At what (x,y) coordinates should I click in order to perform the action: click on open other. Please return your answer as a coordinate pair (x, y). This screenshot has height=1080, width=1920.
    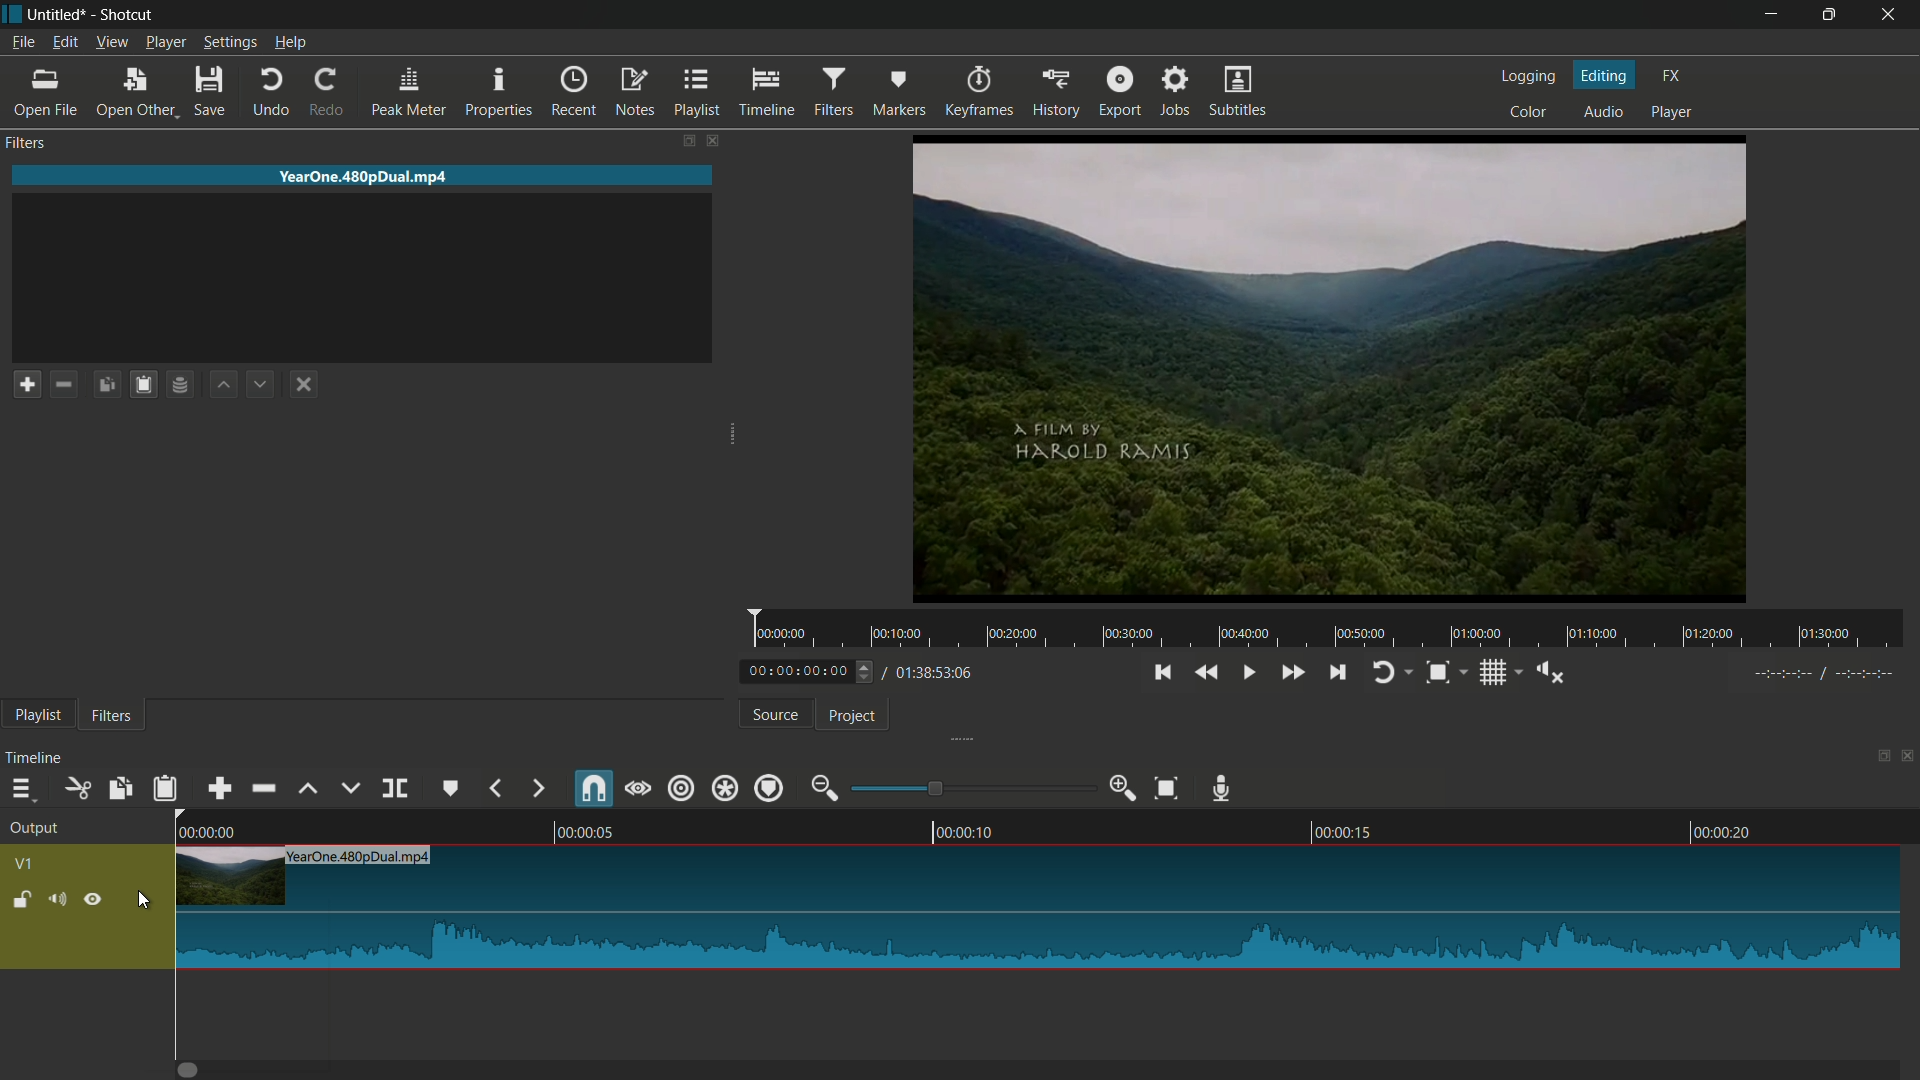
    Looking at the image, I should click on (133, 93).